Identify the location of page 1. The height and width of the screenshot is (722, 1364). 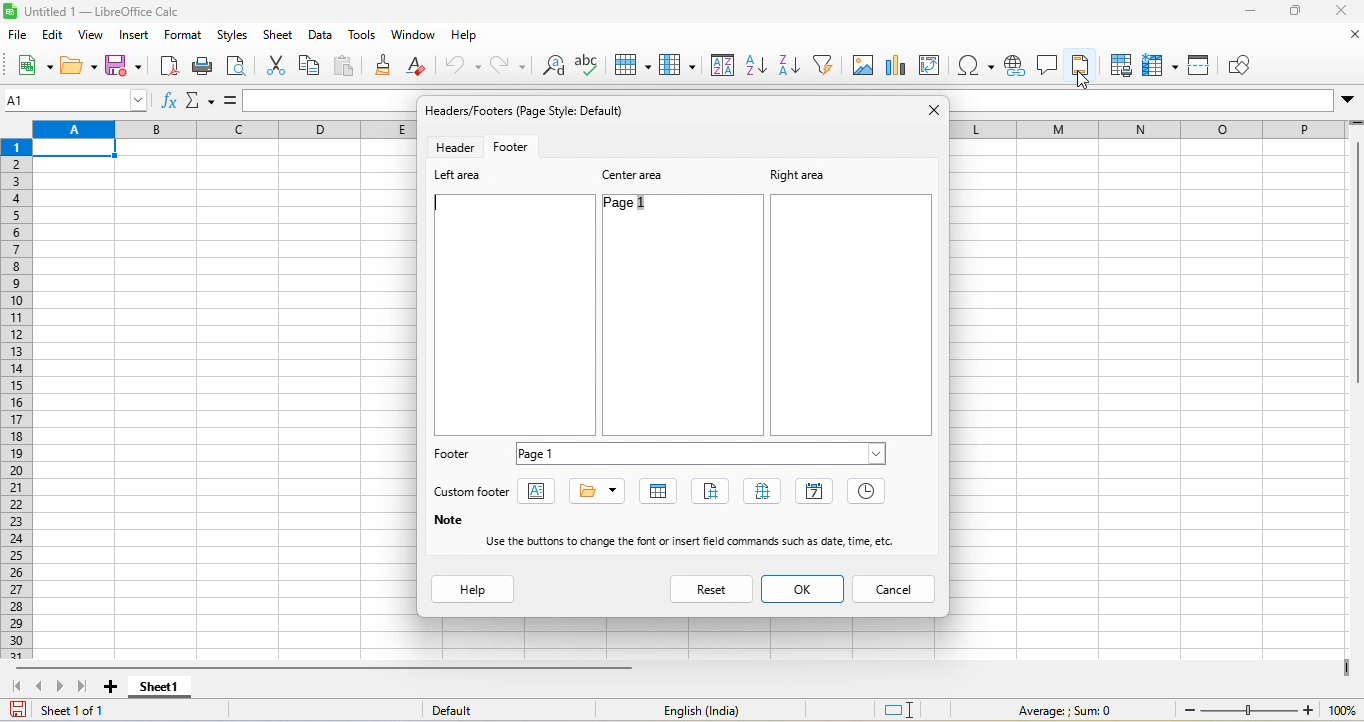
(643, 208).